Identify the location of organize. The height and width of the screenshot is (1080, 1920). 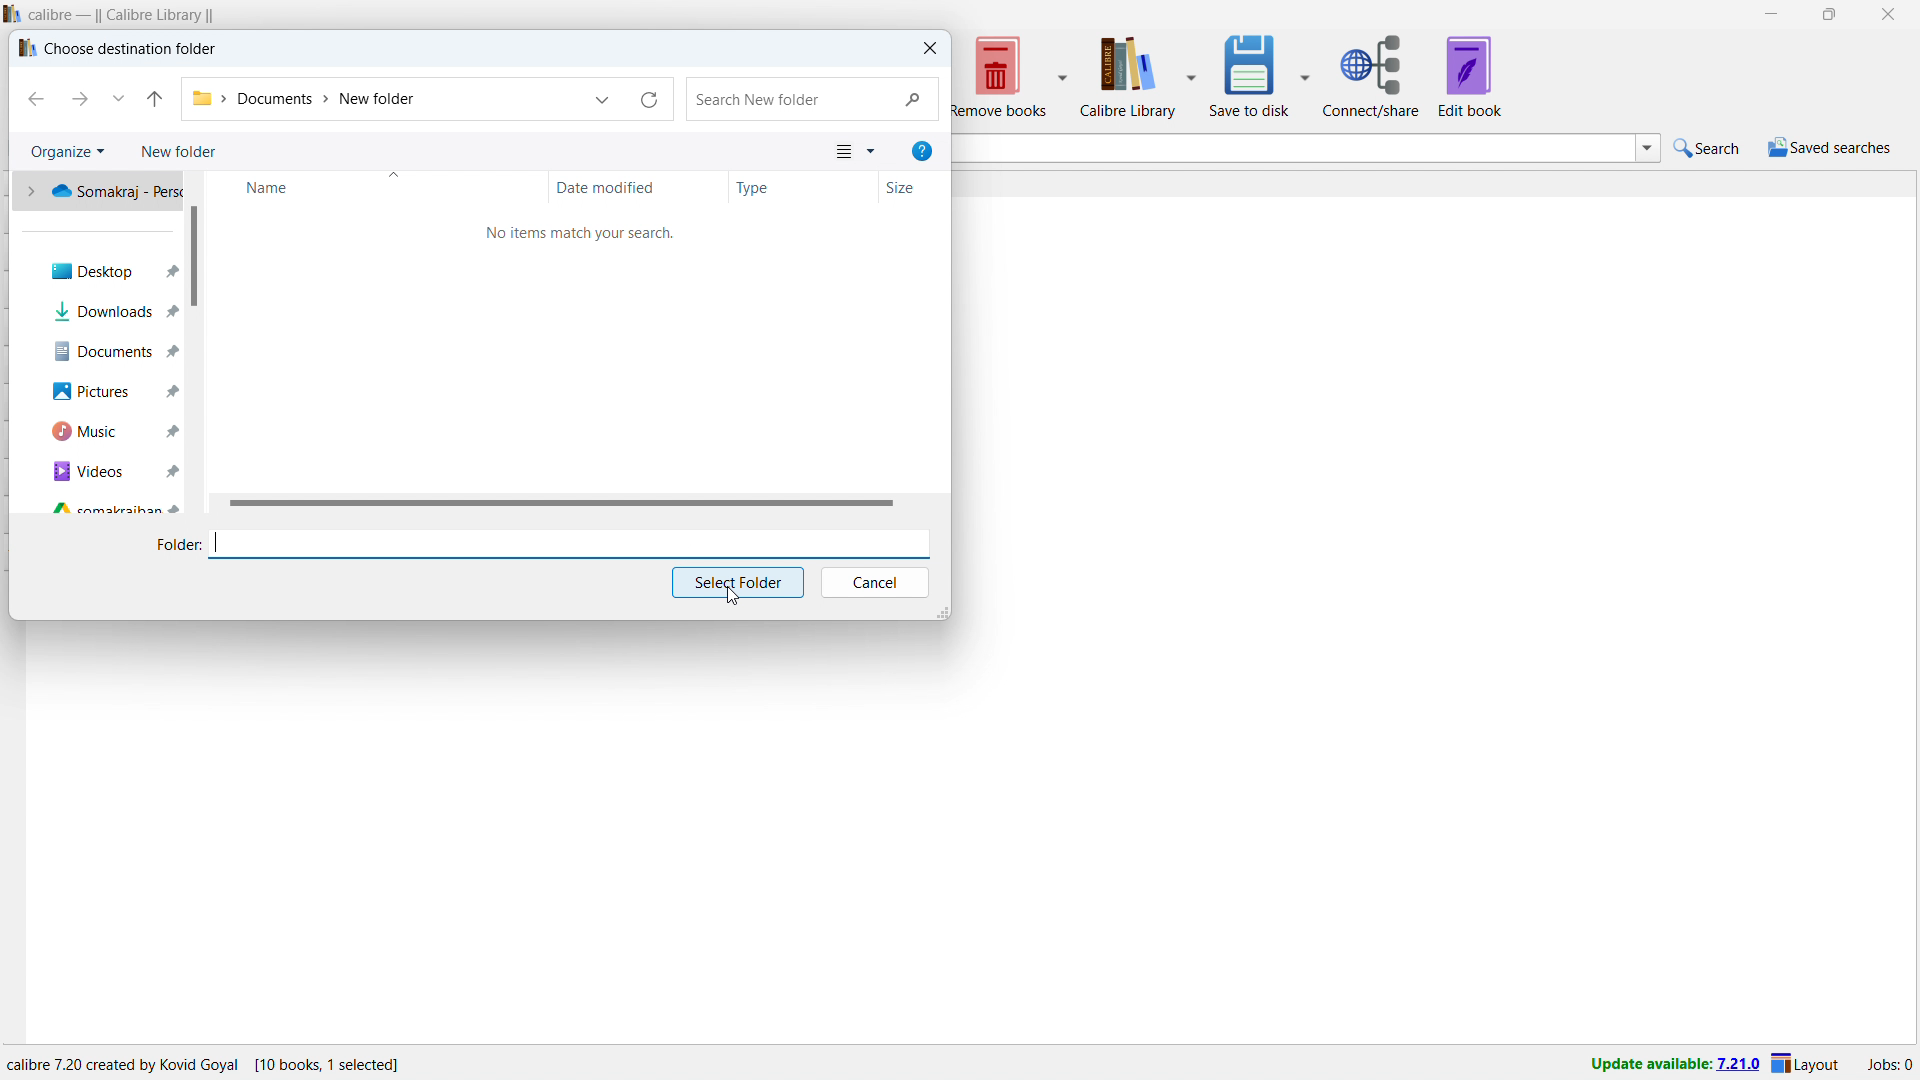
(67, 152).